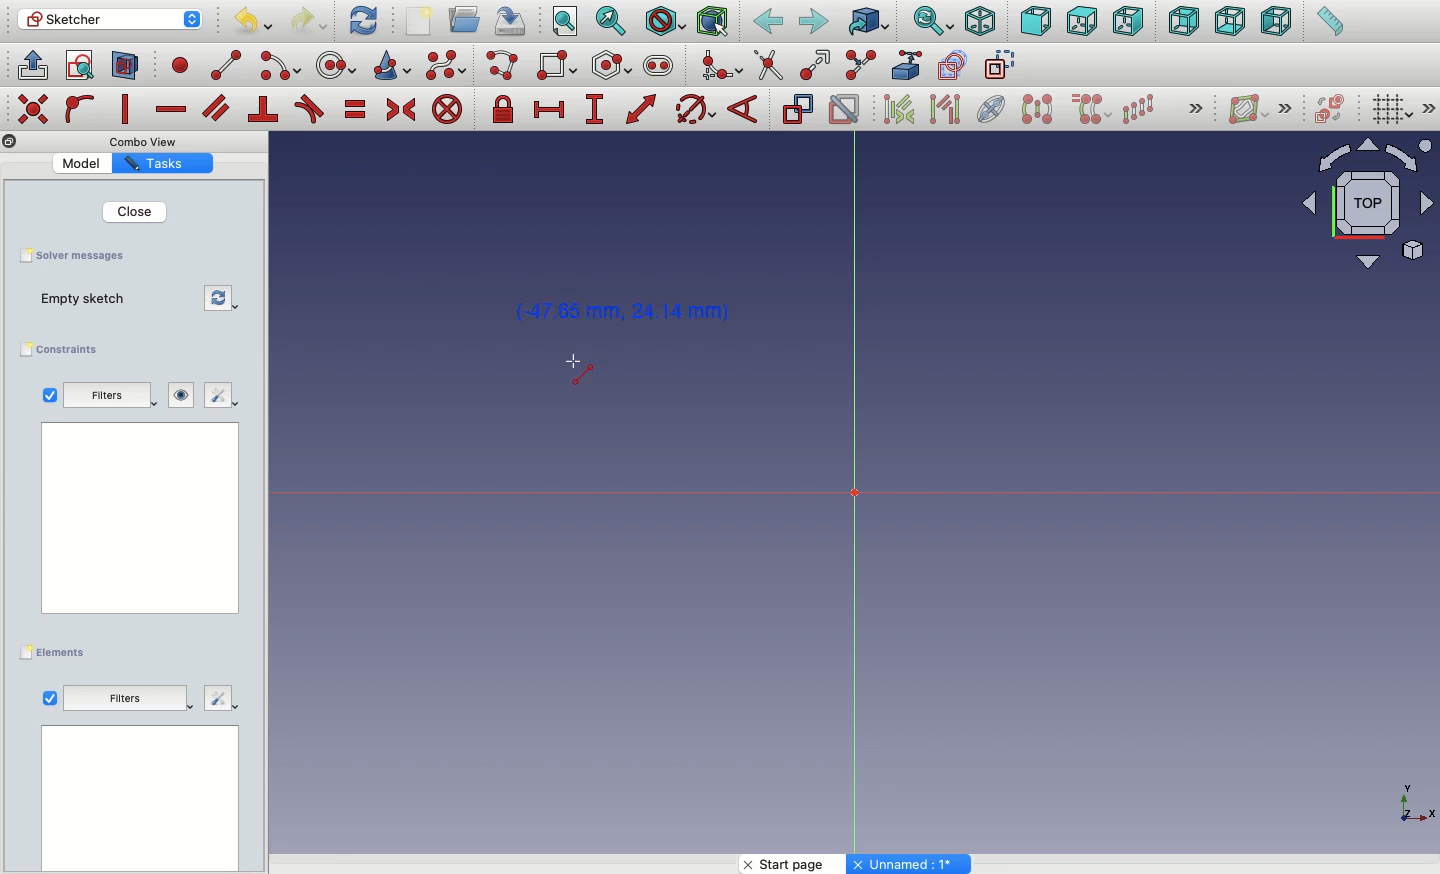 The height and width of the screenshot is (874, 1440). What do you see at coordinates (182, 68) in the screenshot?
I see `point` at bounding box center [182, 68].